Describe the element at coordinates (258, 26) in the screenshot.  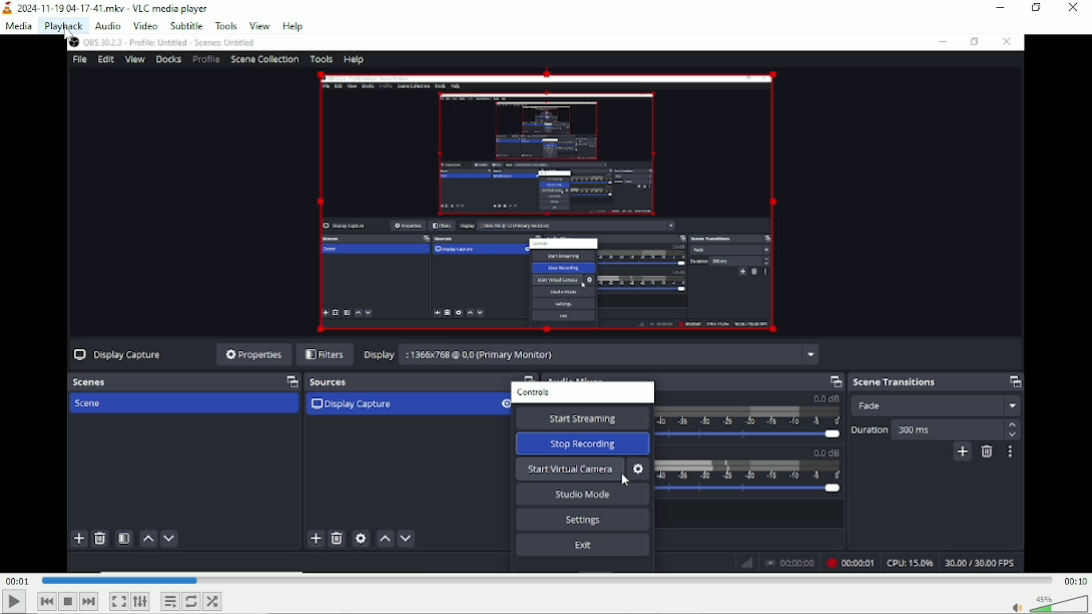
I see `View` at that location.